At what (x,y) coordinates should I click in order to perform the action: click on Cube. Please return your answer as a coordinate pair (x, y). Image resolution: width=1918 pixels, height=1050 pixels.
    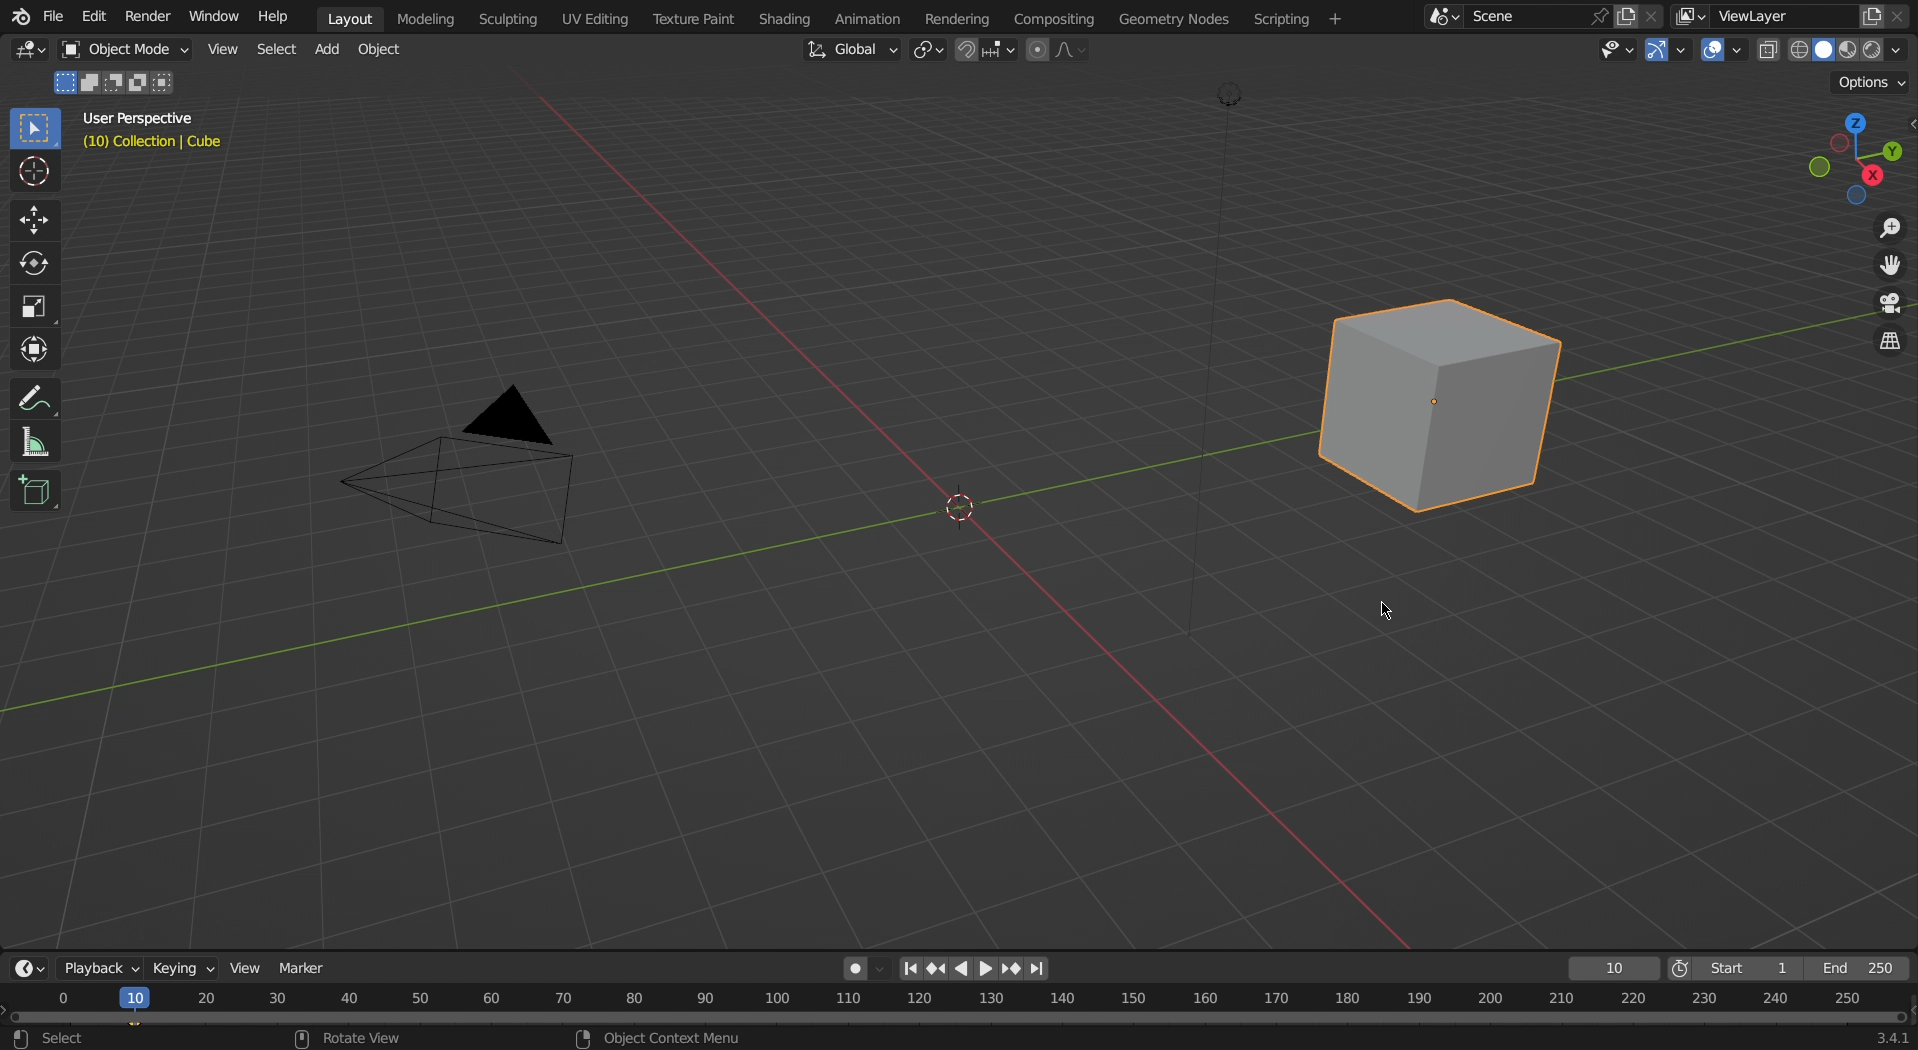
    Looking at the image, I should click on (35, 494).